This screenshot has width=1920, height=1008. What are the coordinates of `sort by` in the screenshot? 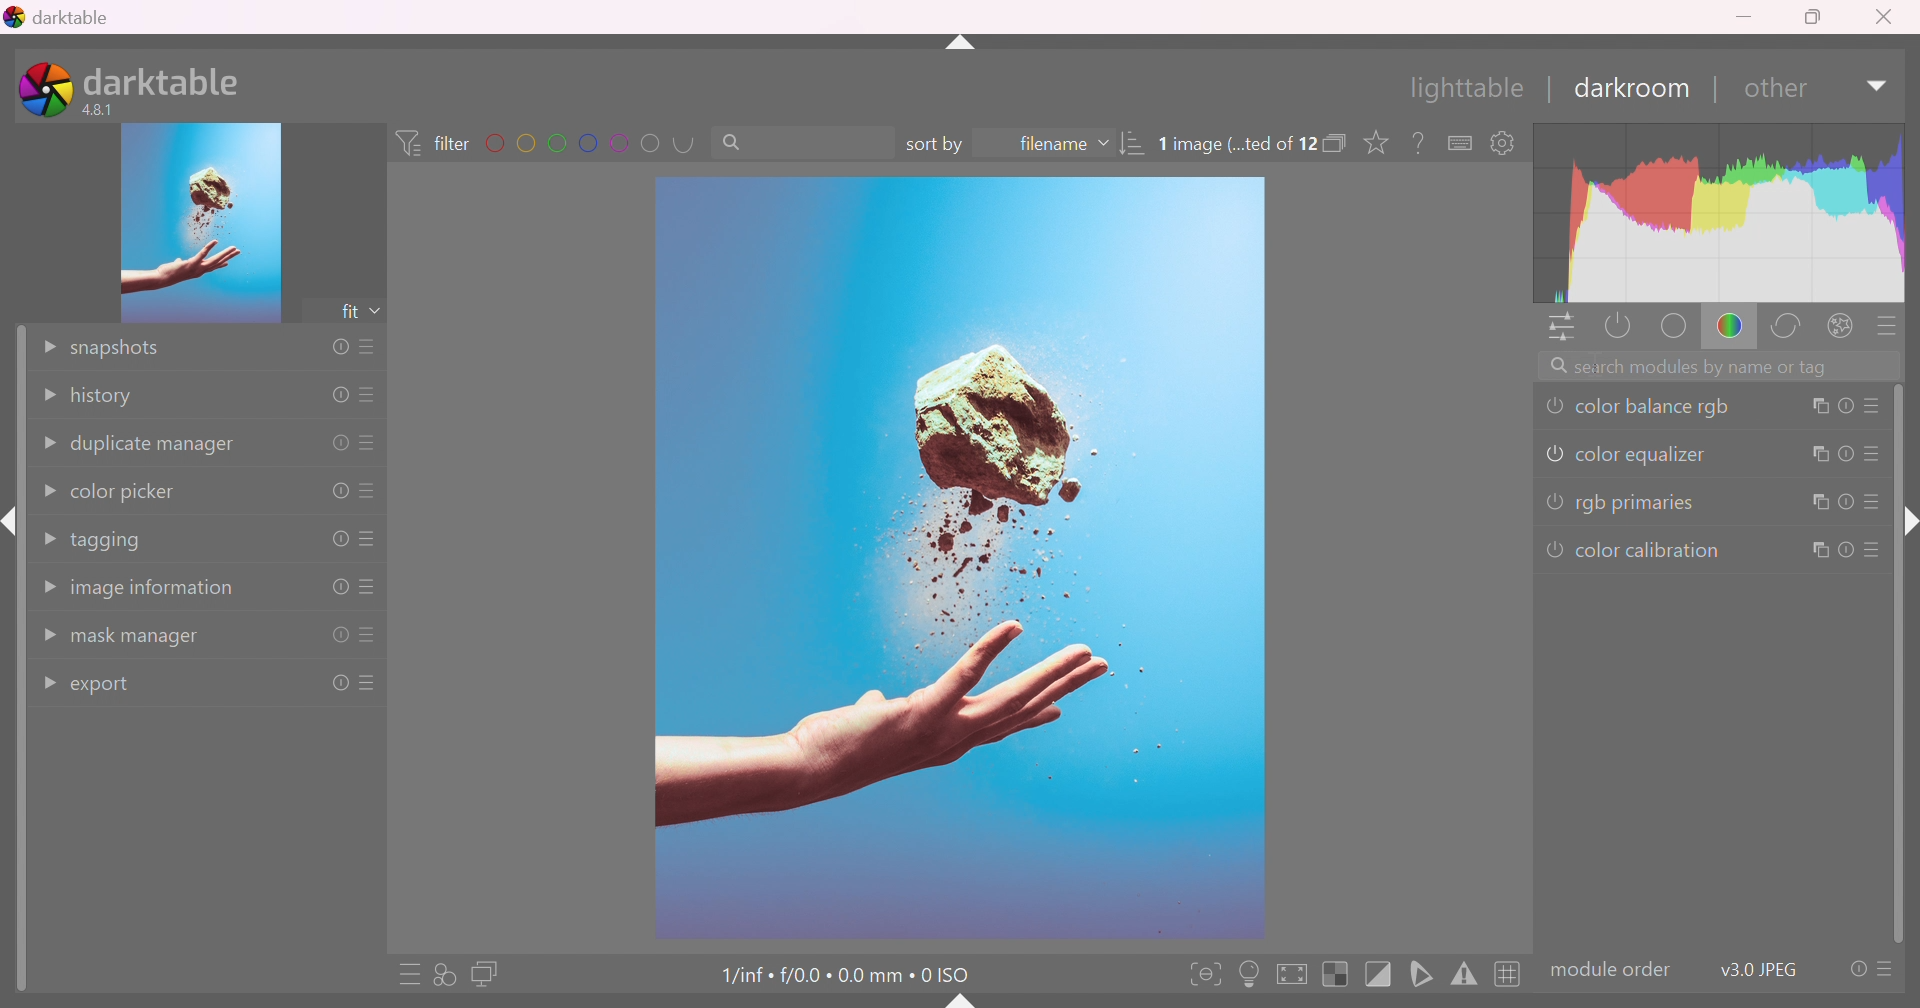 It's located at (934, 145).